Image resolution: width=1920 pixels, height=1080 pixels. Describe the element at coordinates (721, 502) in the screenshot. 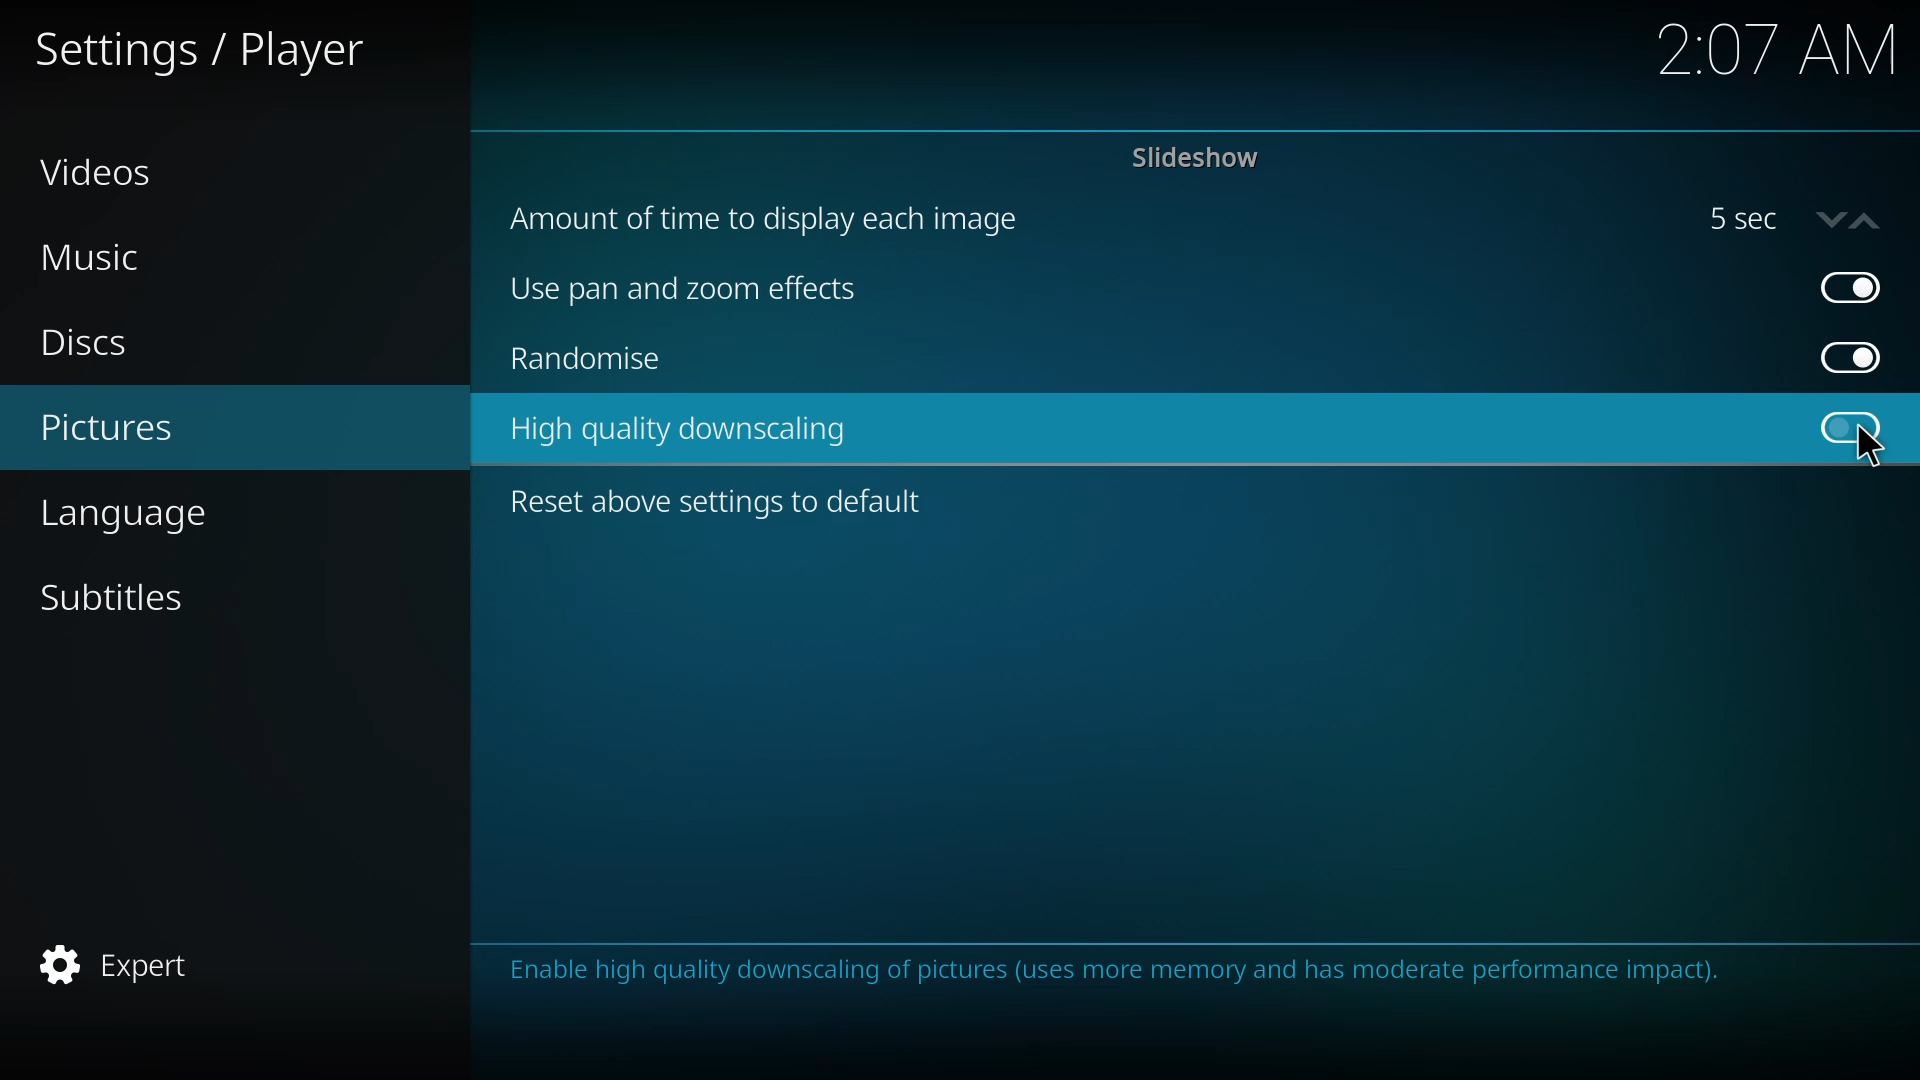

I see `reset above settings to default` at that location.